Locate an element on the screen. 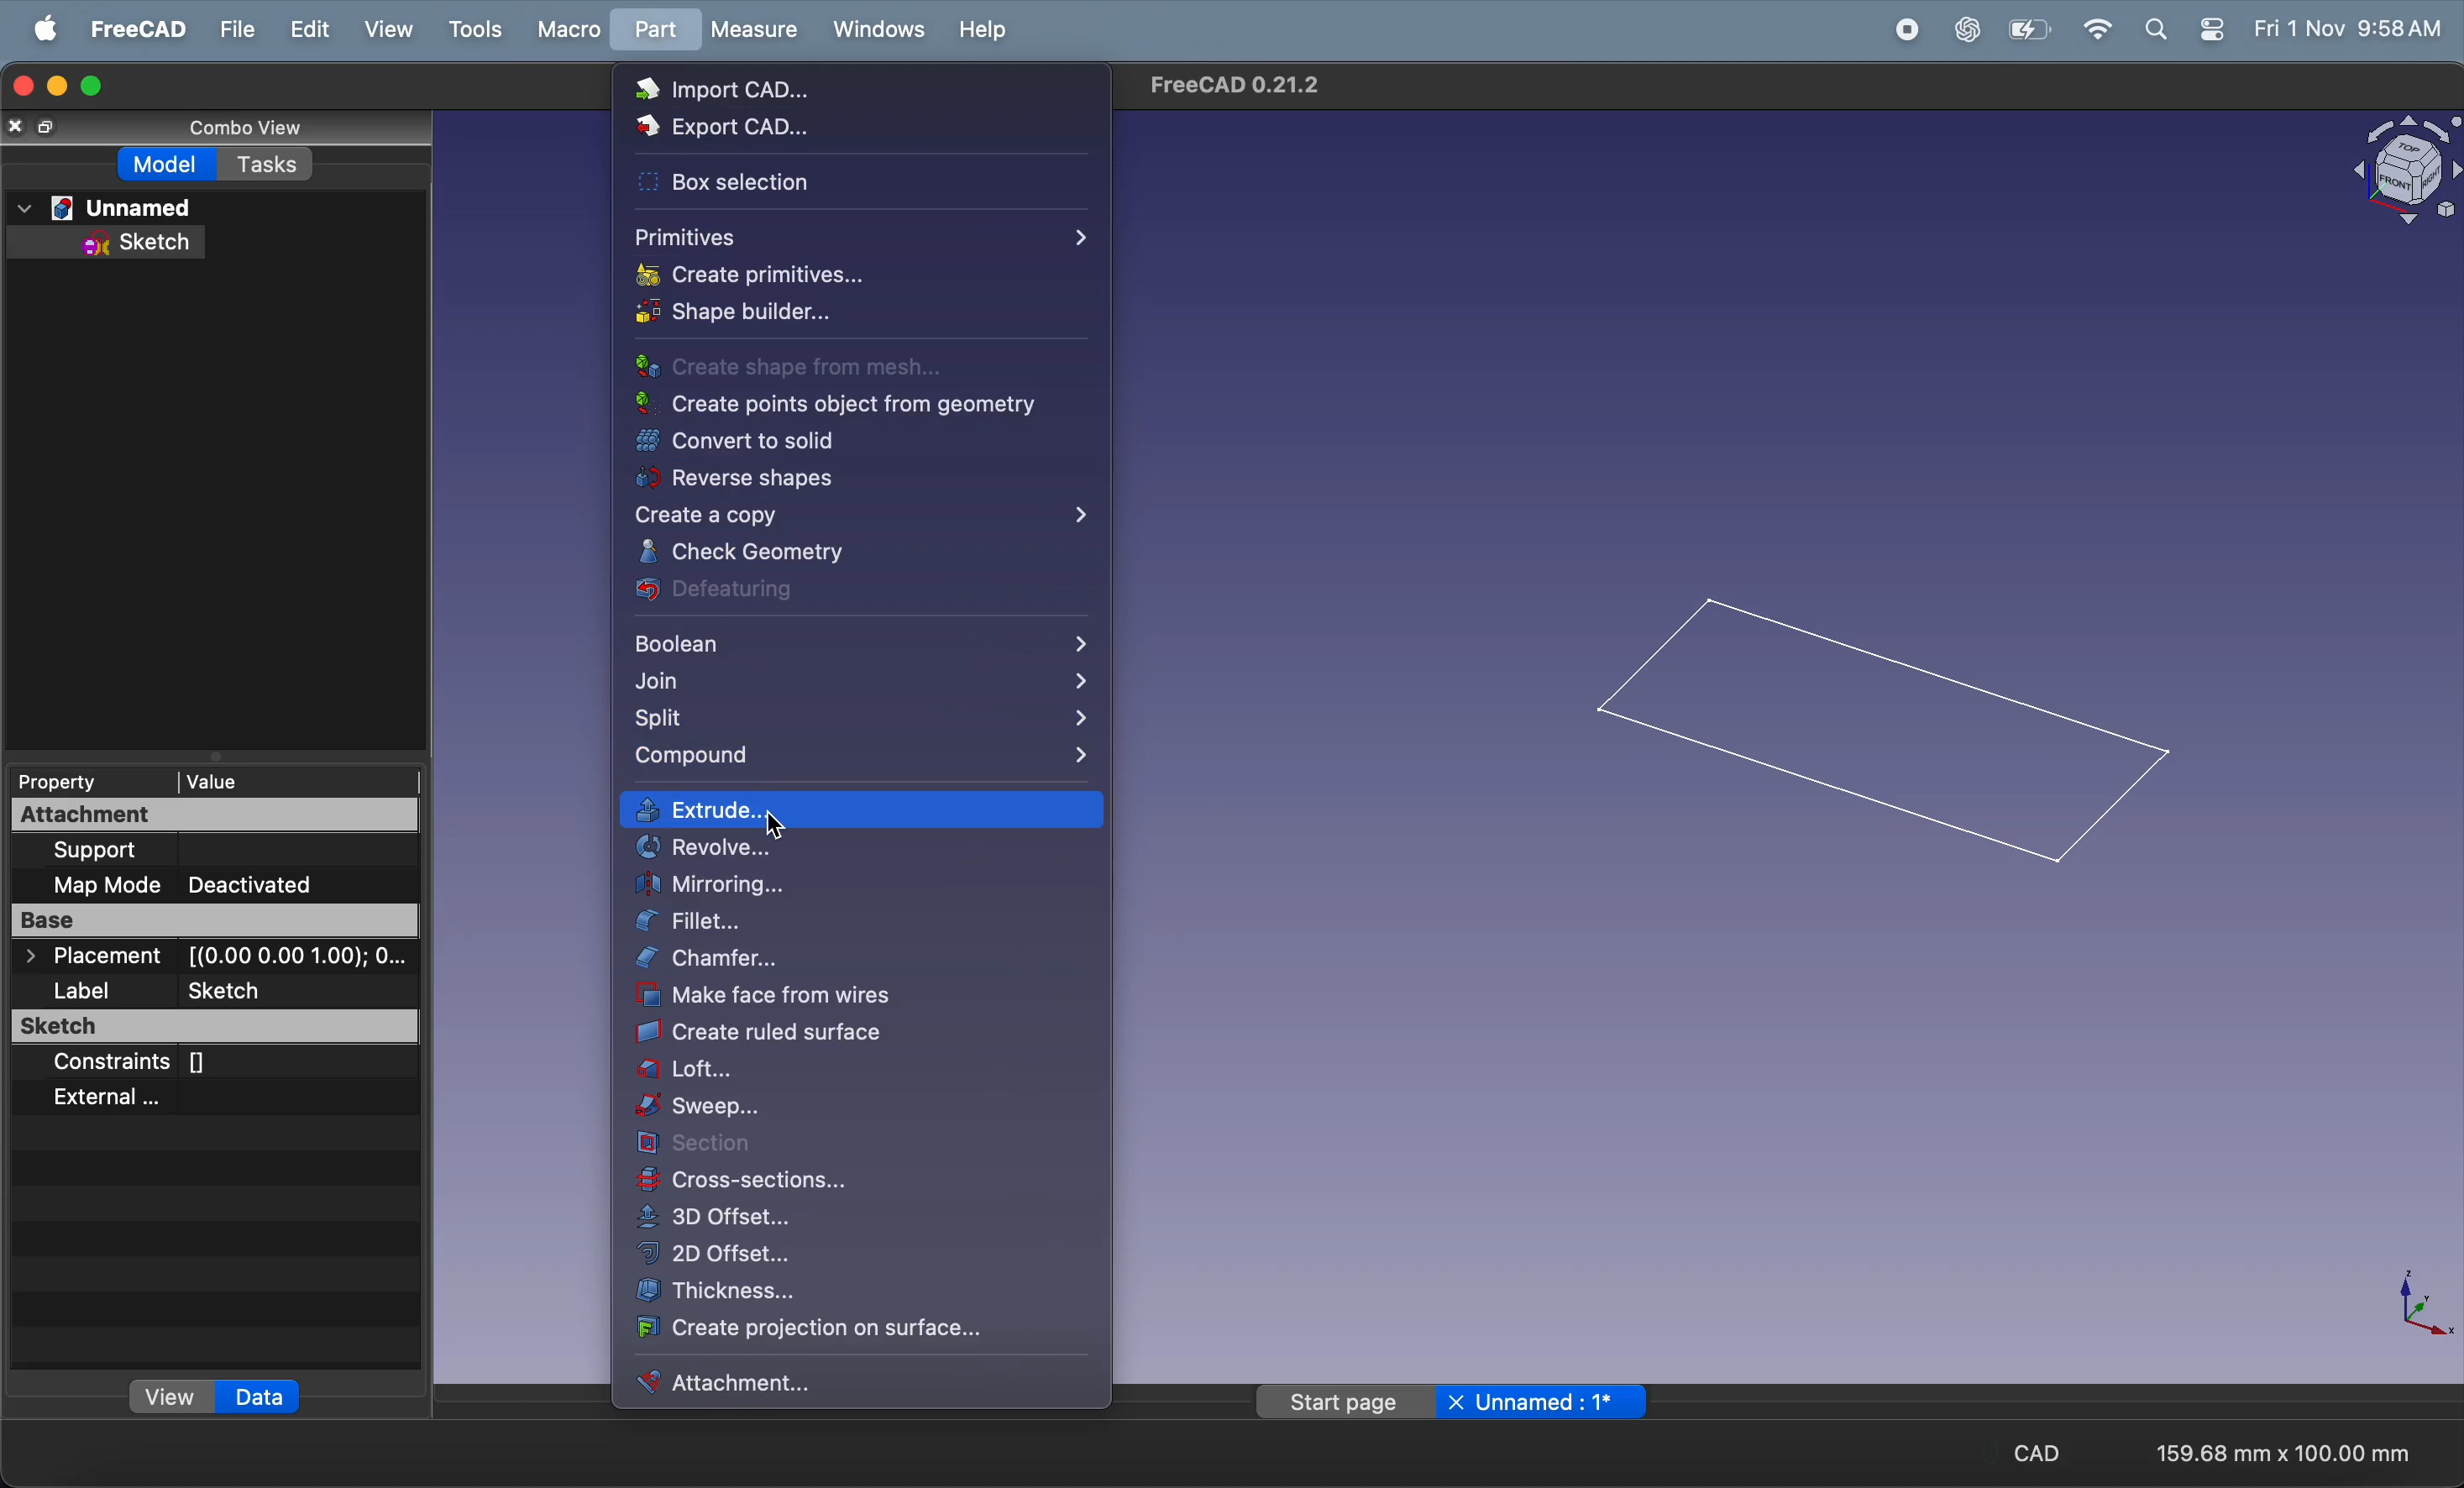 This screenshot has width=2464, height=1488. reverse shapes is located at coordinates (852, 481).